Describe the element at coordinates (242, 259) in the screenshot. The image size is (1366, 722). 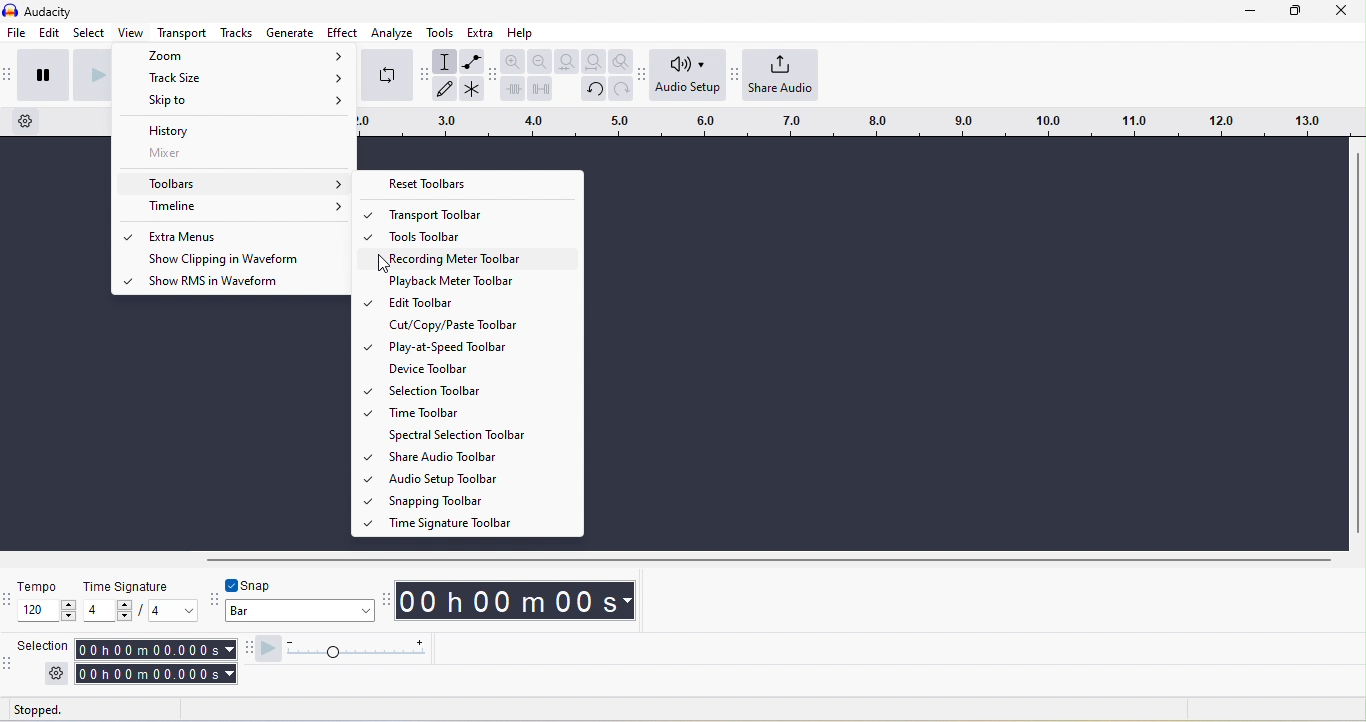
I see `Show clipping in waveform ` at that location.